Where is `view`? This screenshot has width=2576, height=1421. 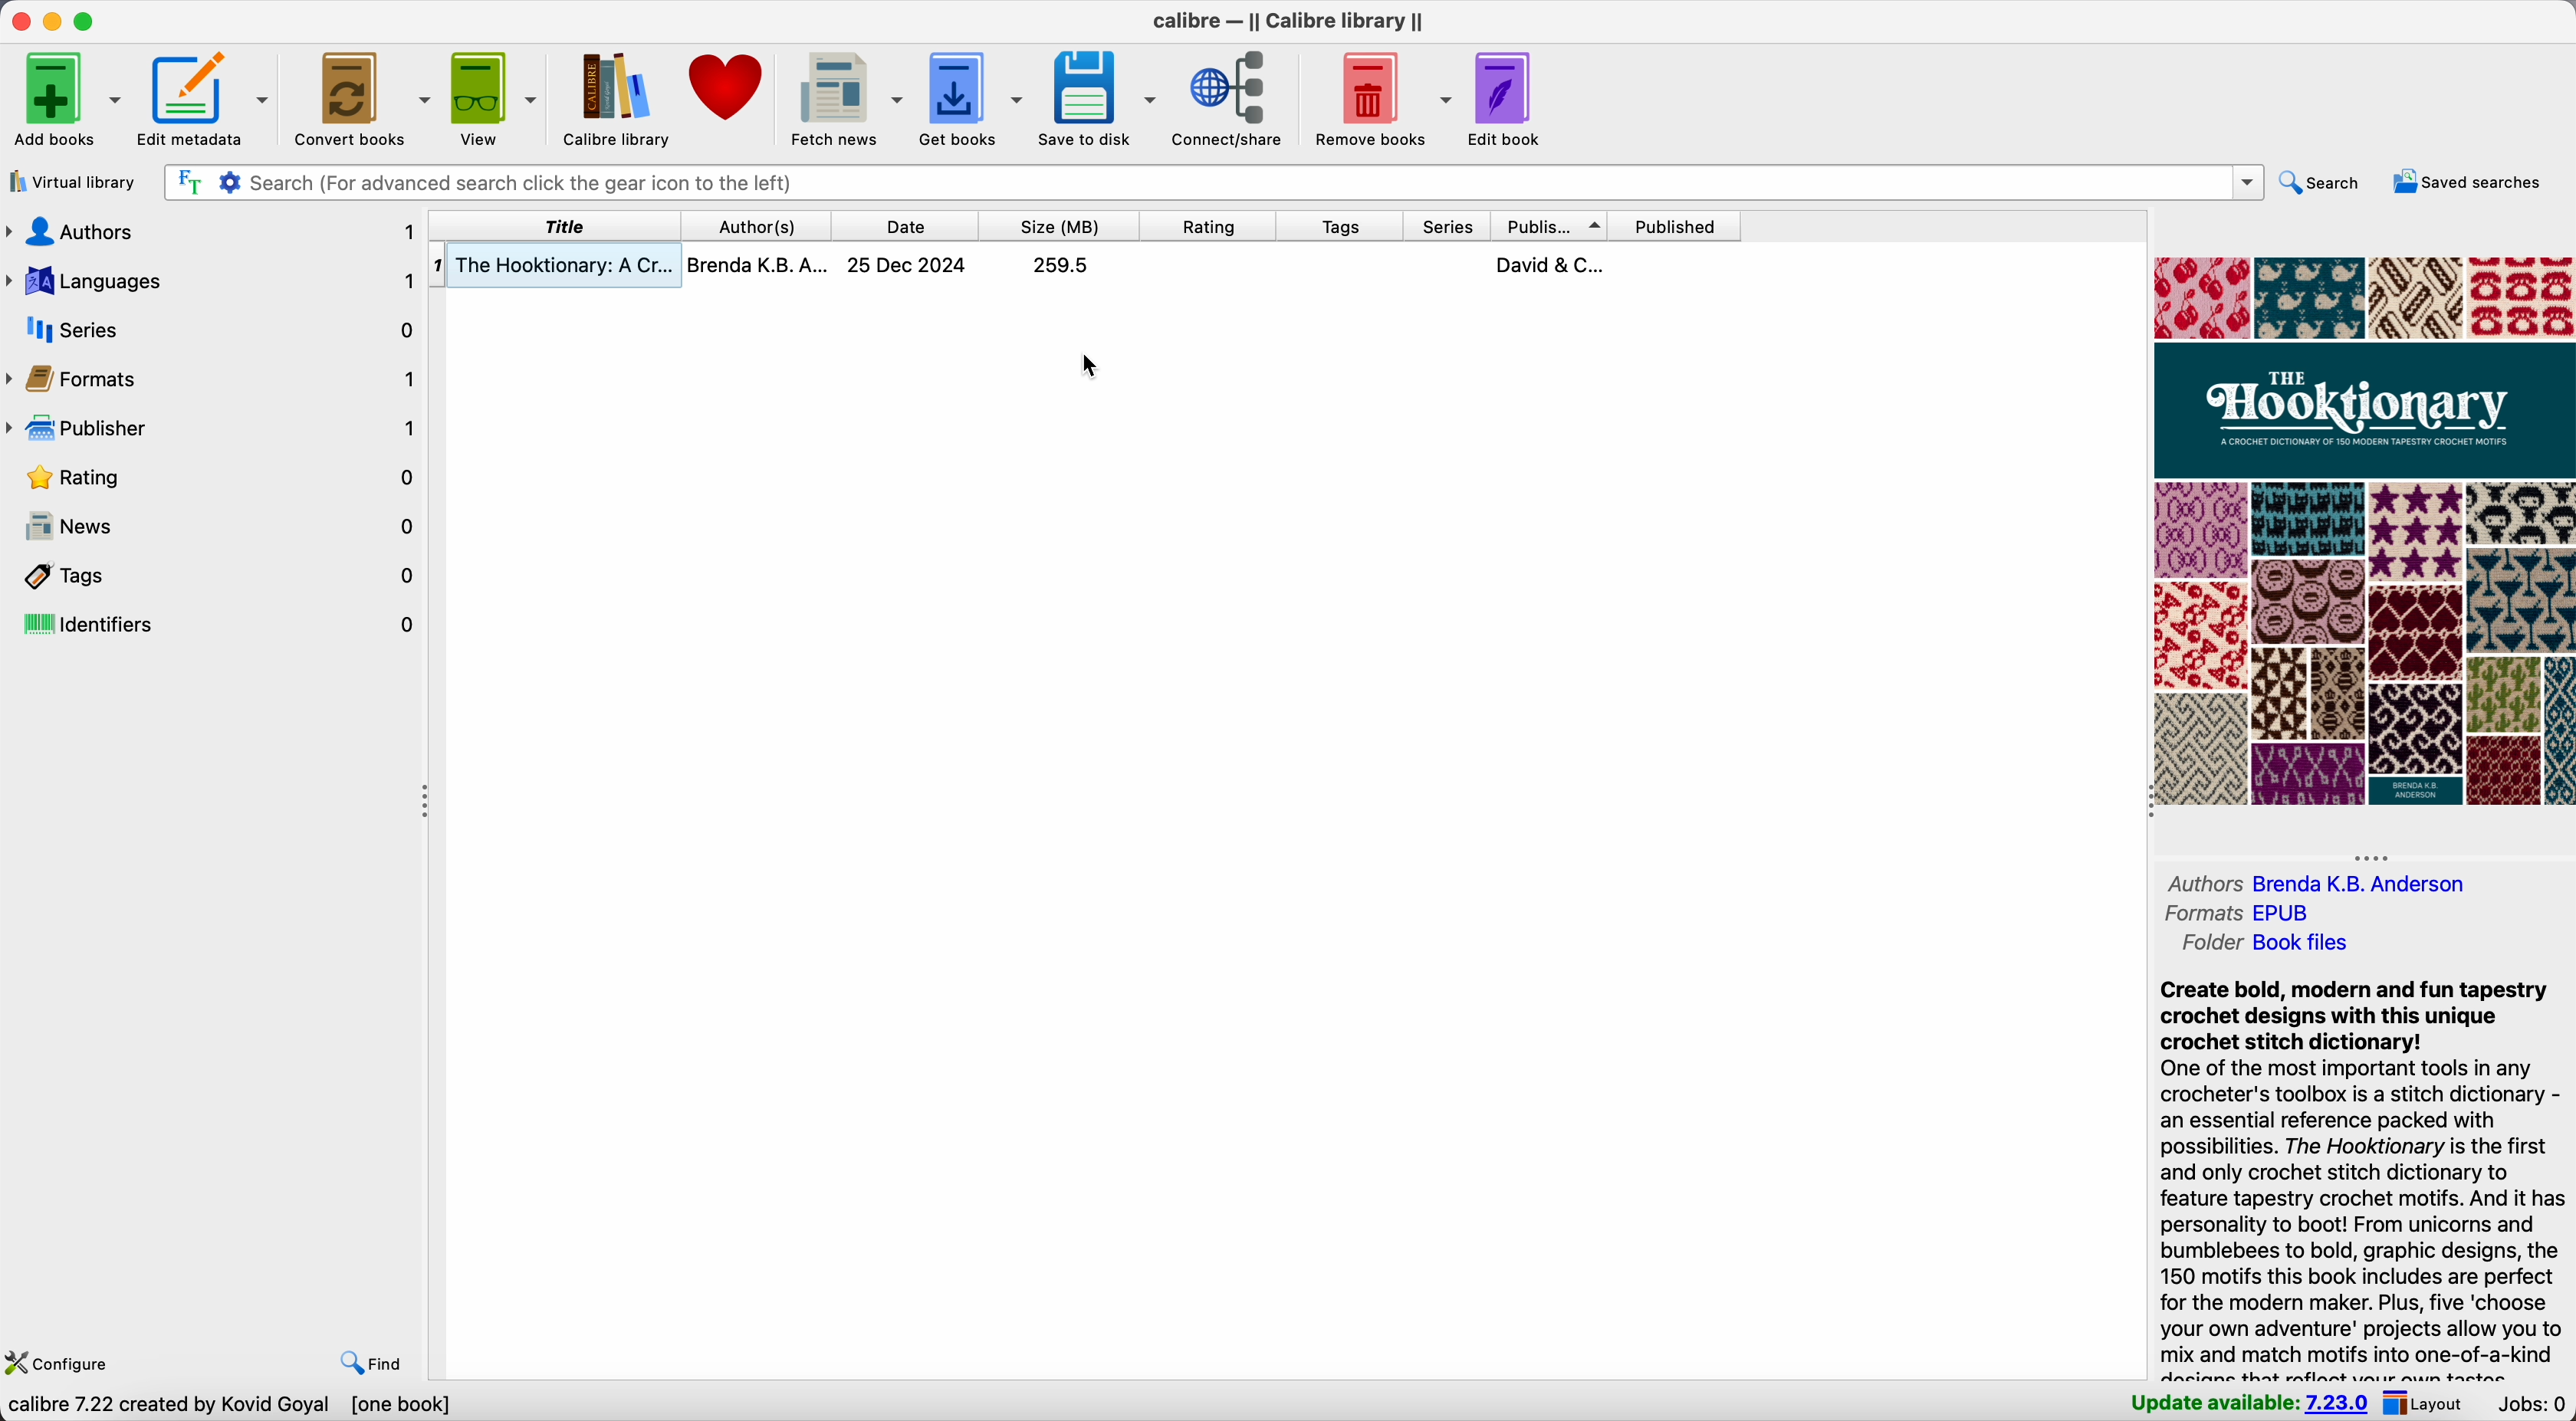
view is located at coordinates (491, 100).